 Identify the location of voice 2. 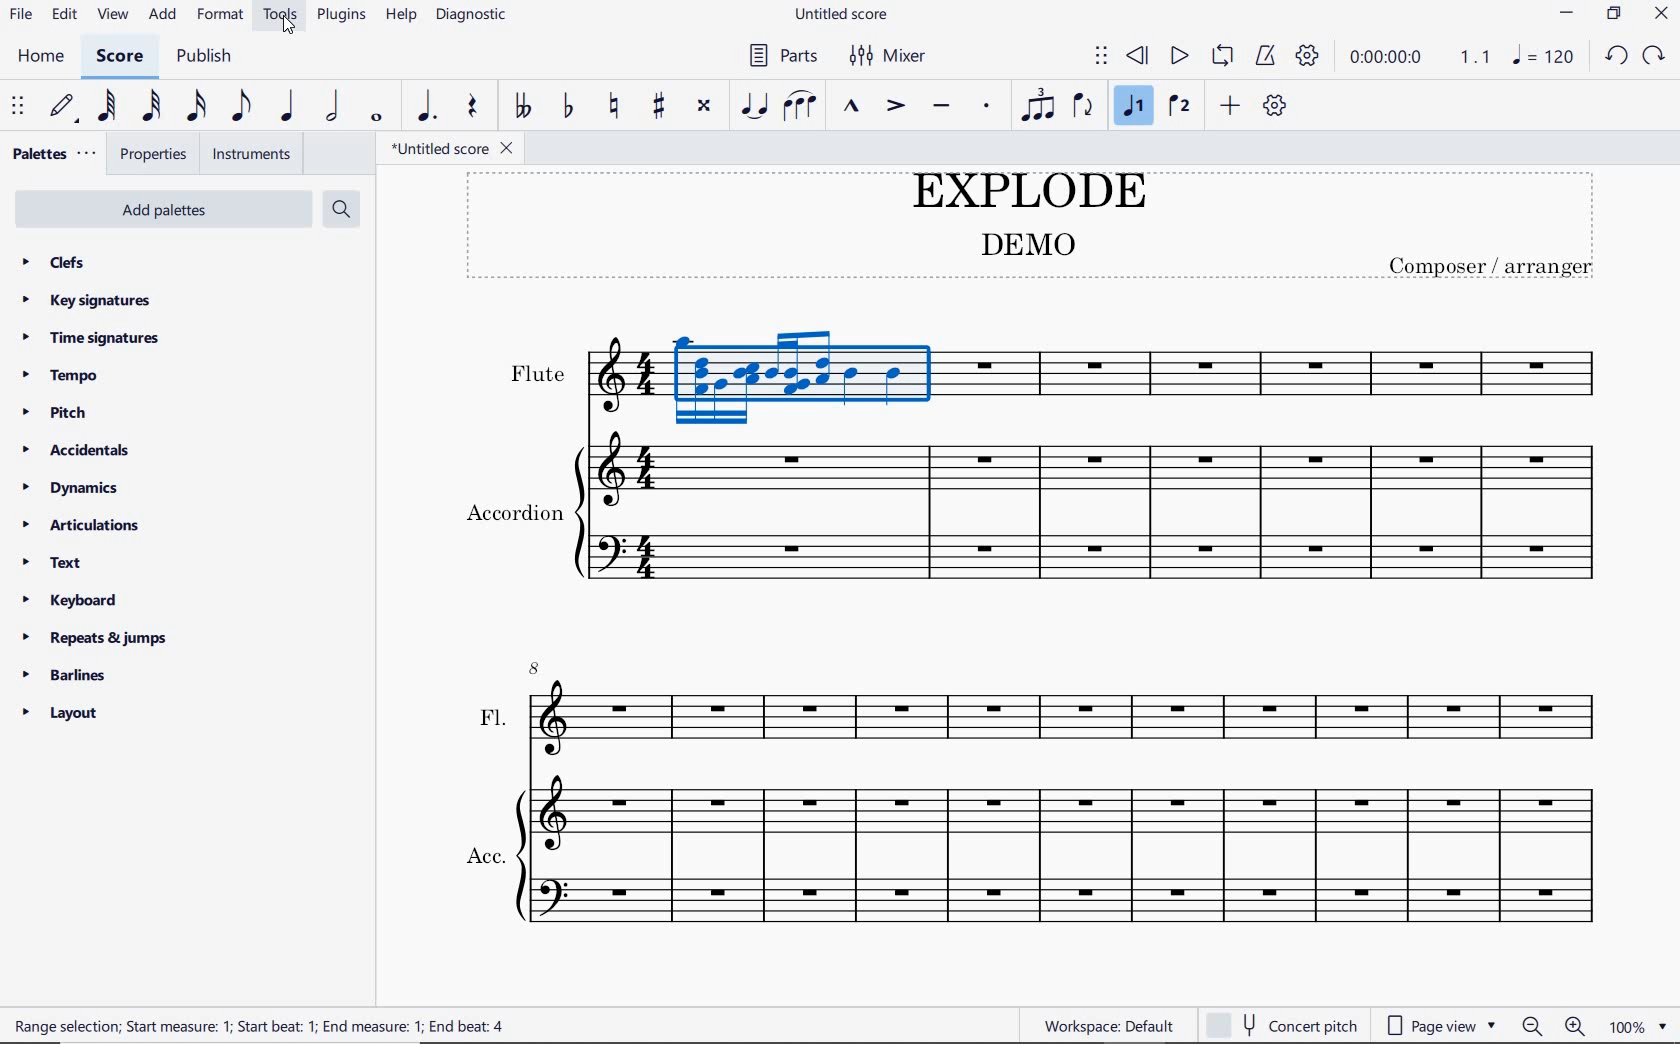
(1174, 106).